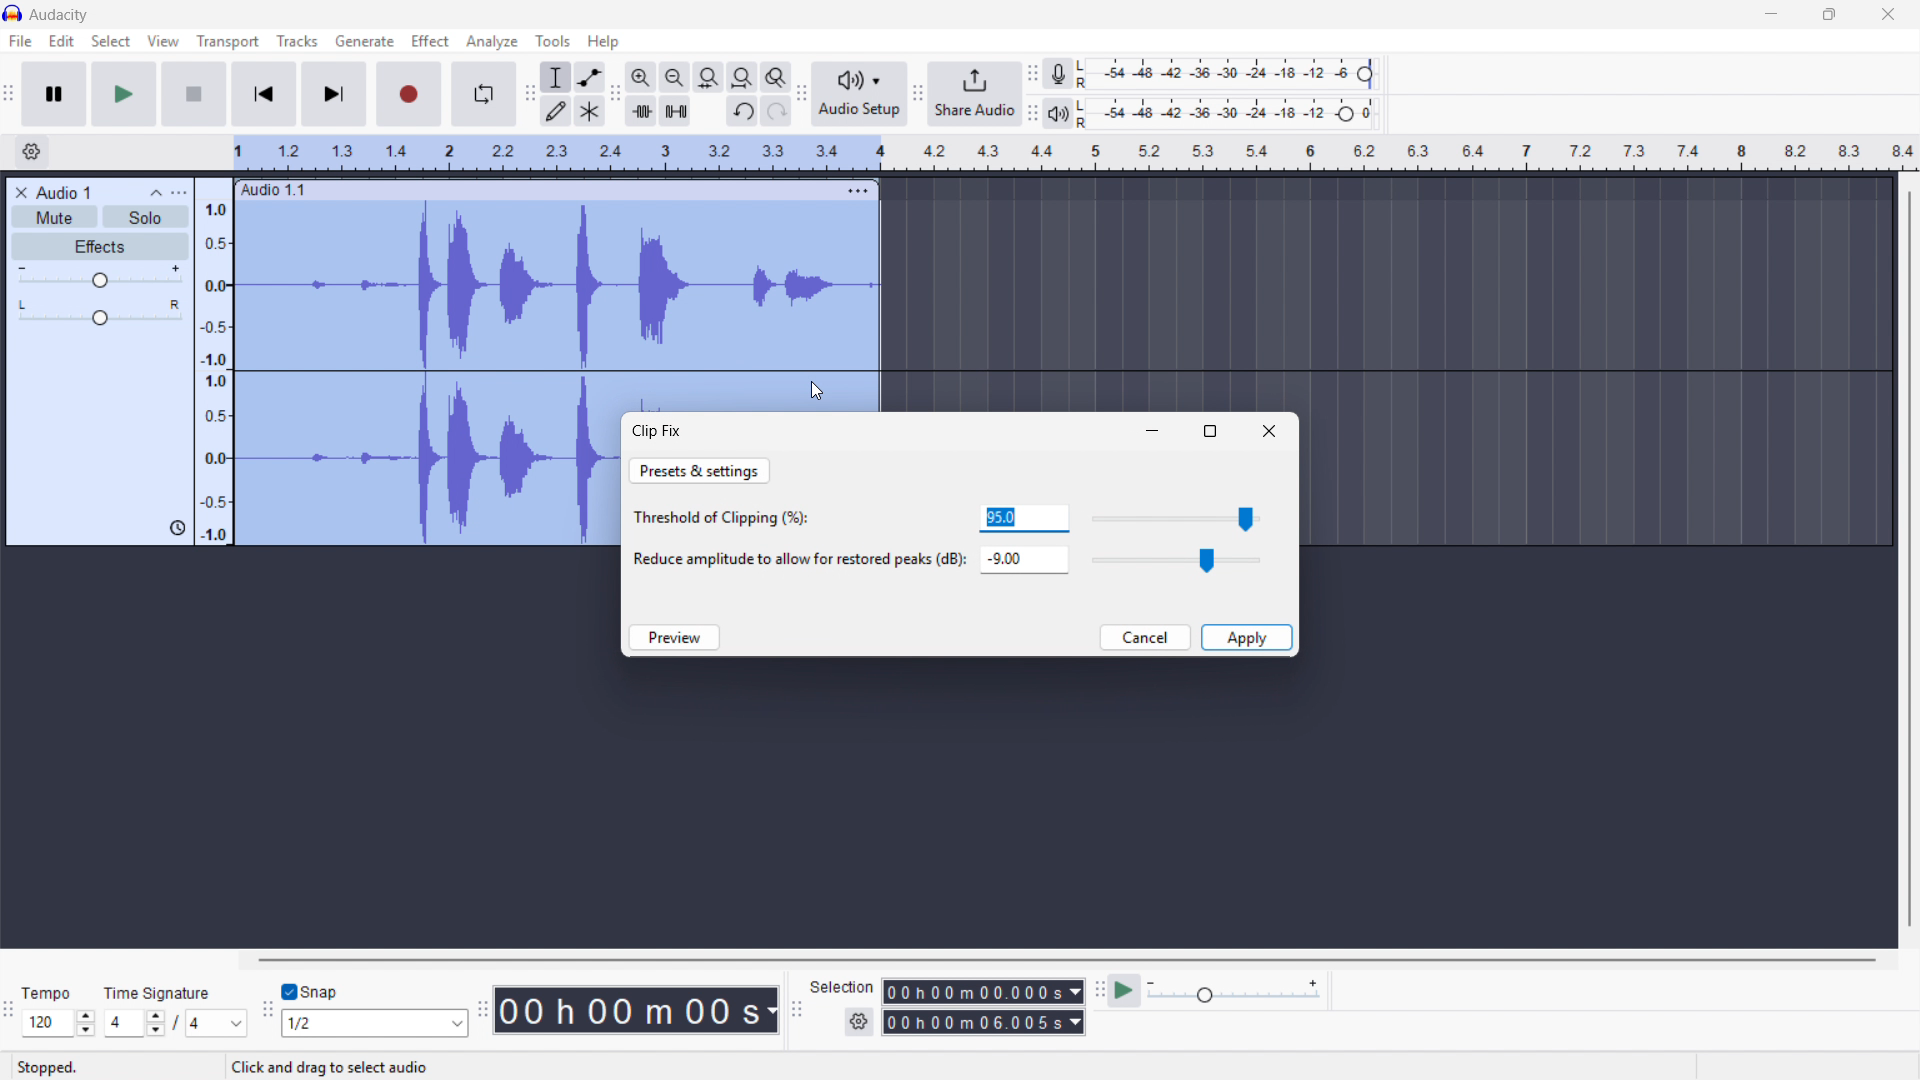 The width and height of the screenshot is (1920, 1080). I want to click on Track control panel menu, so click(179, 193).